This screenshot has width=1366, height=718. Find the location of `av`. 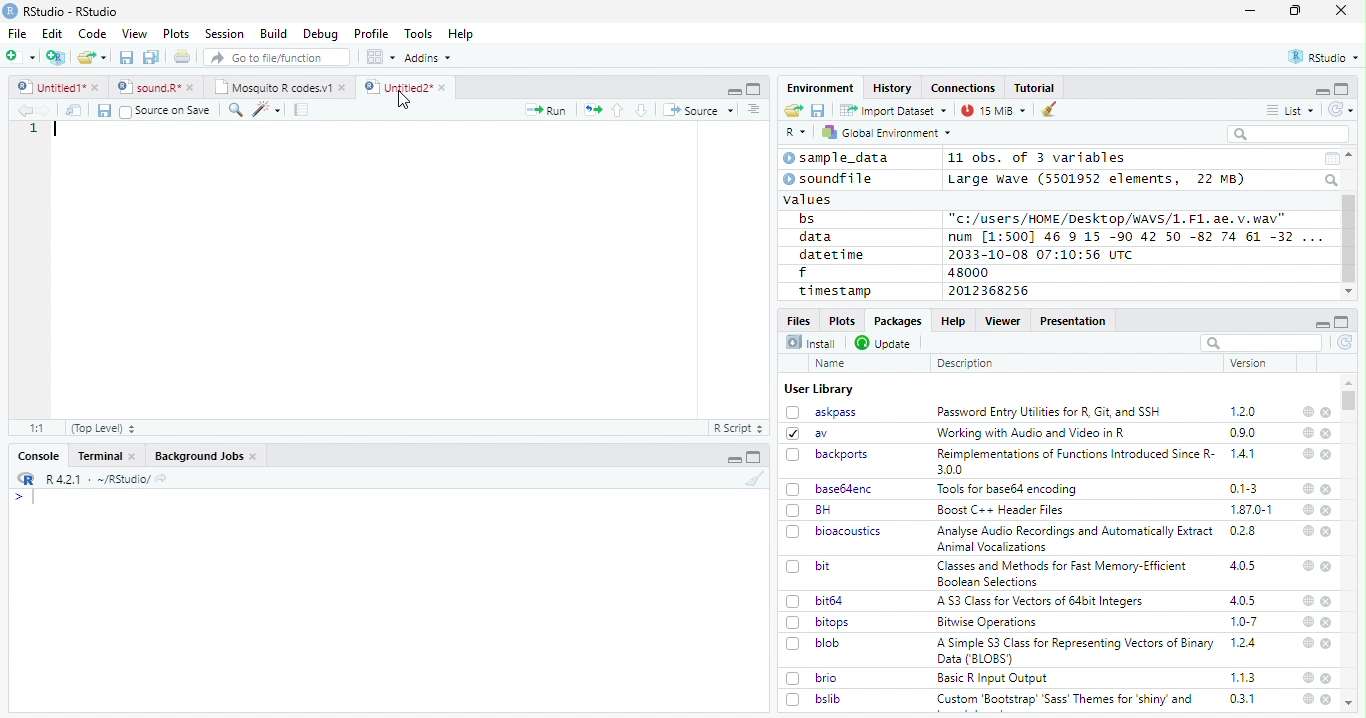

av is located at coordinates (807, 432).